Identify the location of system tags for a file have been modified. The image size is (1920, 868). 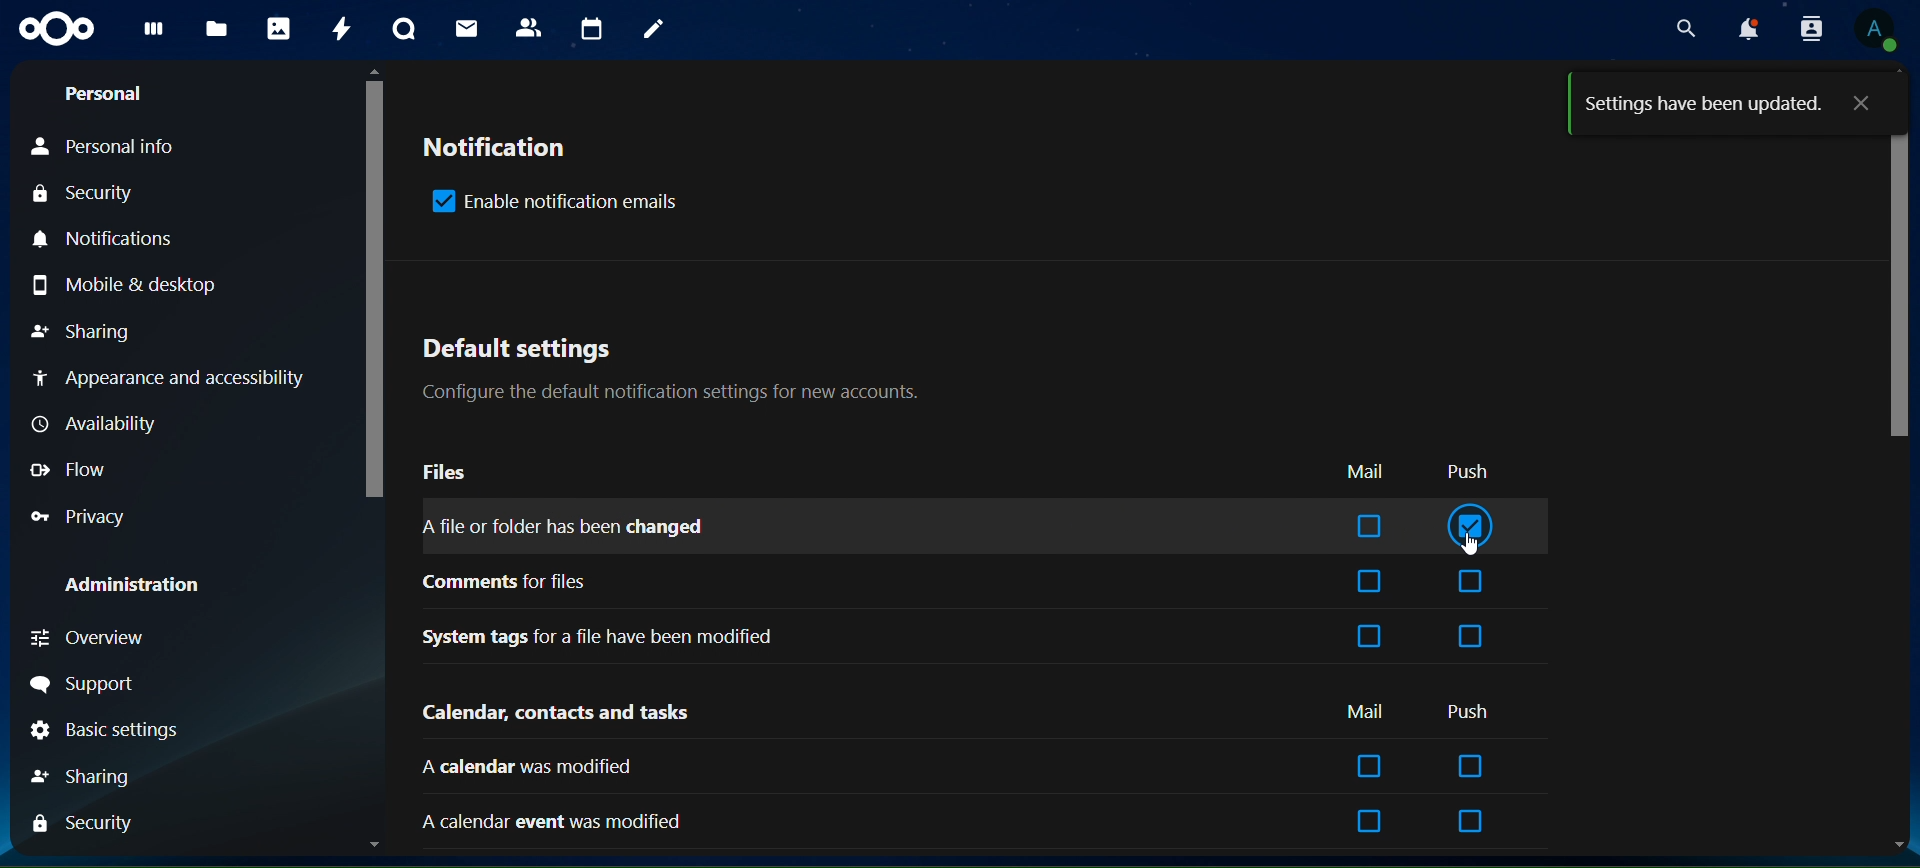
(605, 636).